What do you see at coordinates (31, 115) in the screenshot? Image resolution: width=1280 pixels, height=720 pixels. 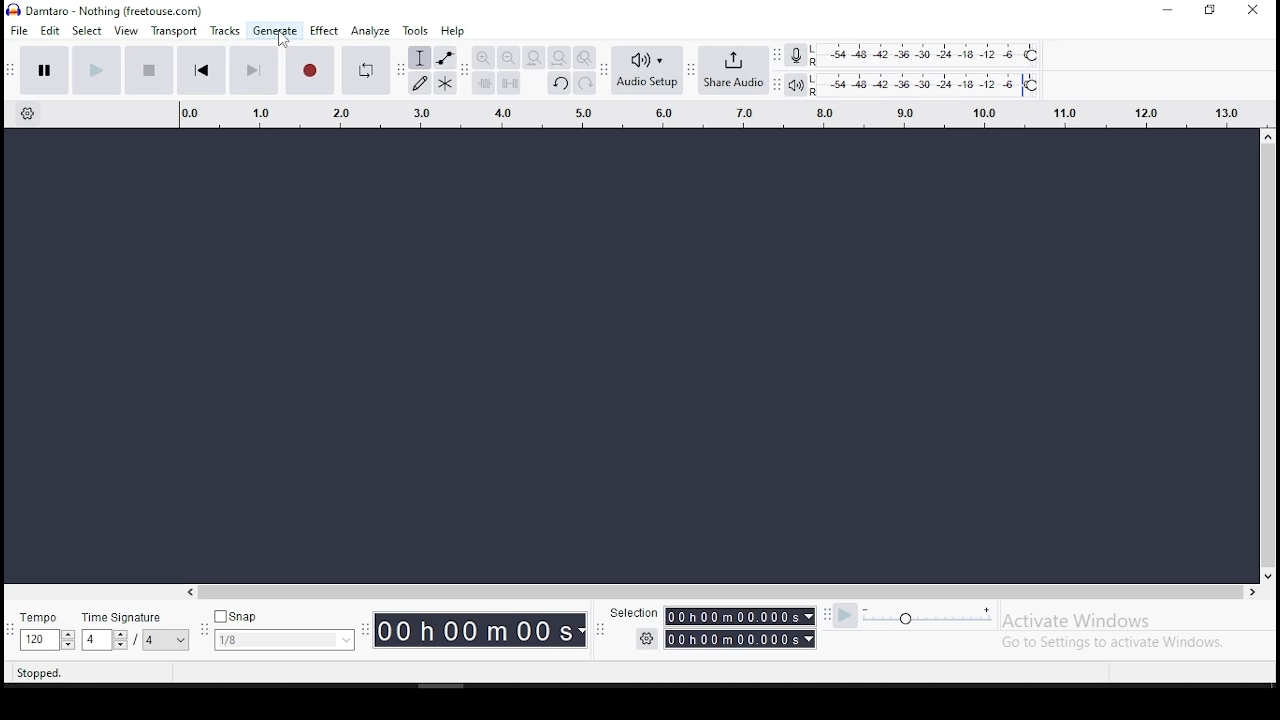 I see `timeline settings` at bounding box center [31, 115].